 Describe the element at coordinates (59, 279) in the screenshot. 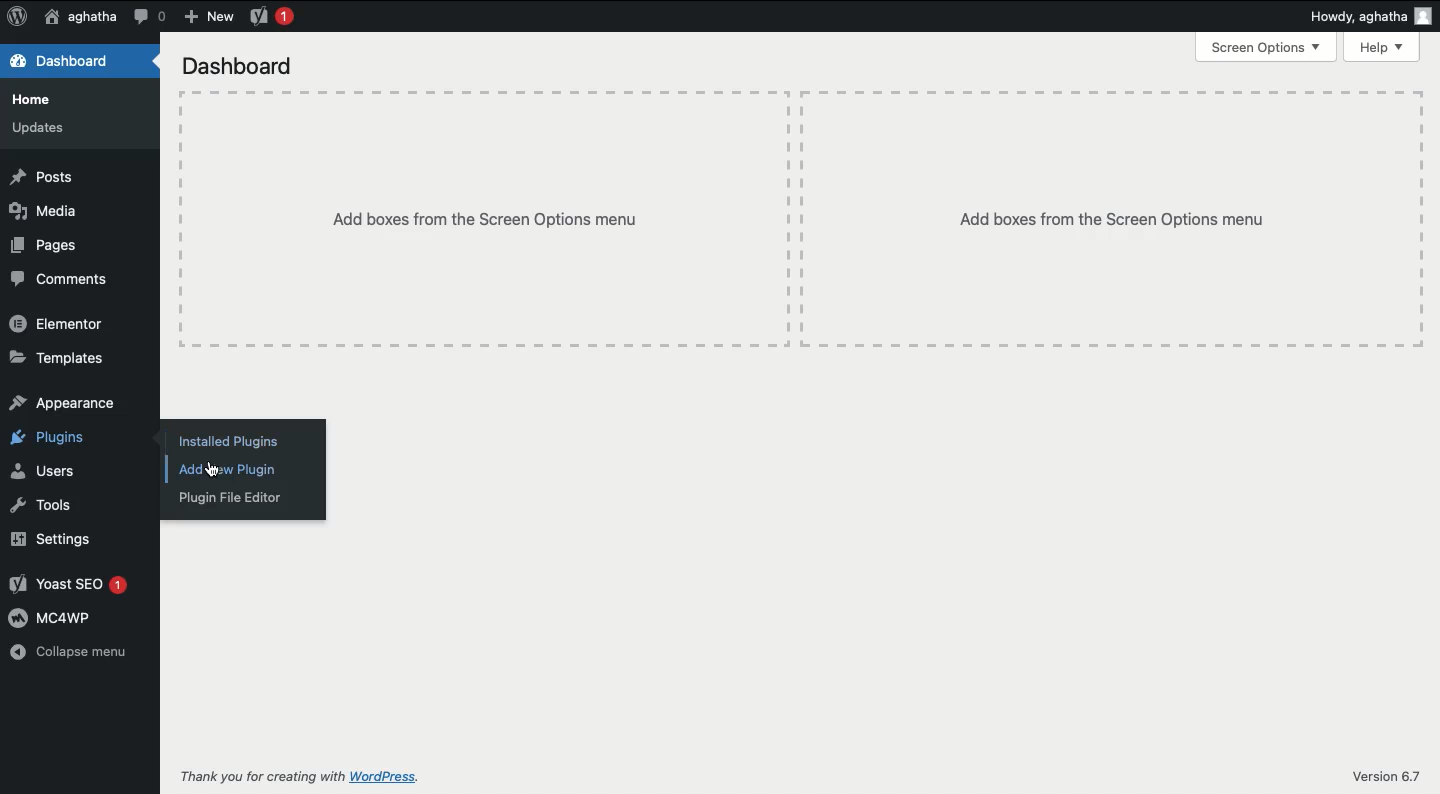

I see `Comments` at that location.